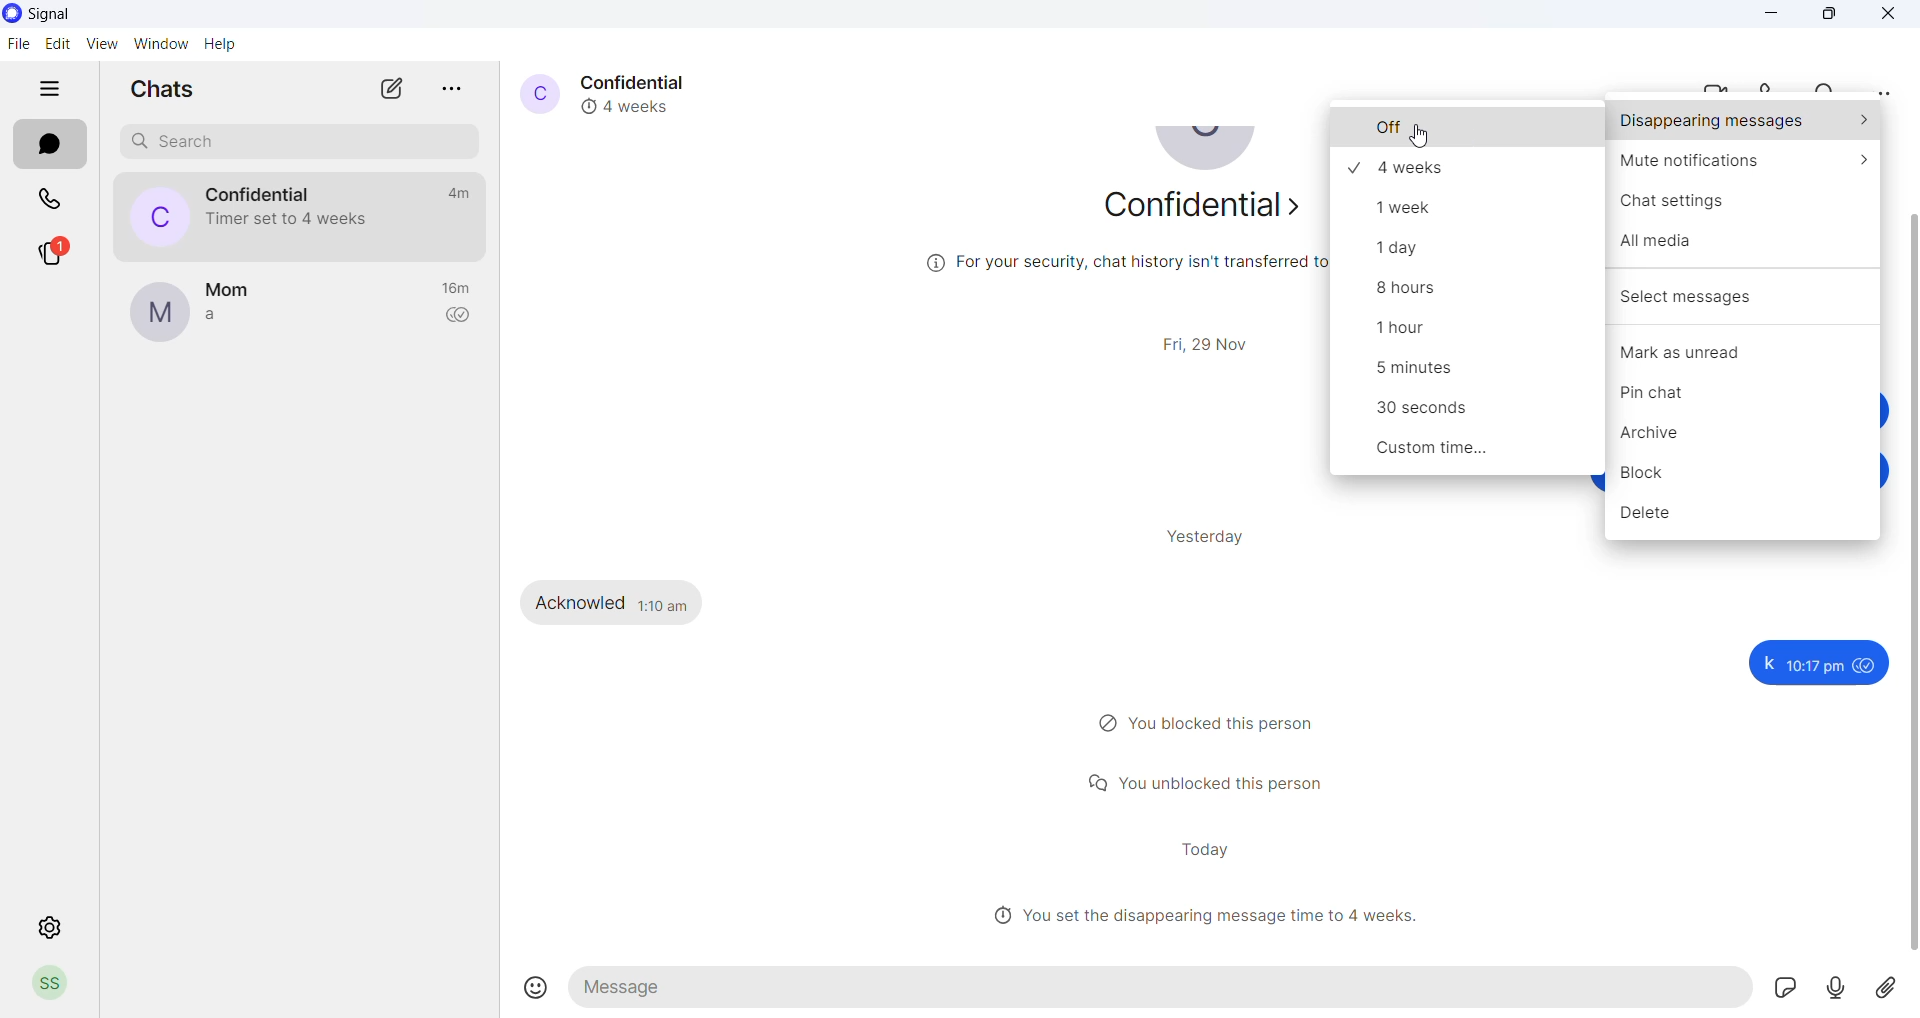 The height and width of the screenshot is (1018, 1920). Describe the element at coordinates (58, 985) in the screenshot. I see `profile` at that location.